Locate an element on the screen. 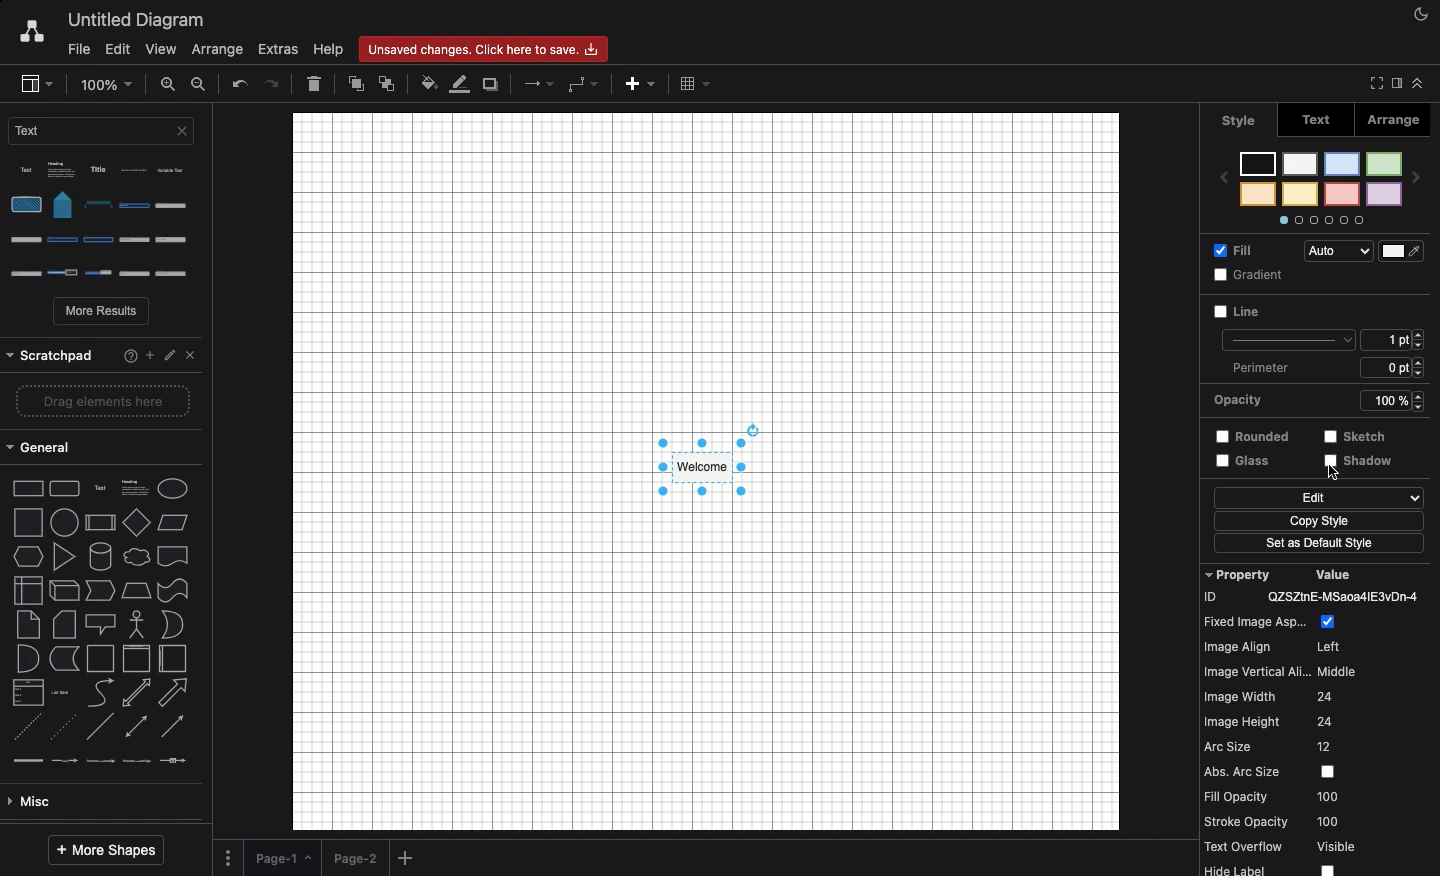 This screenshot has width=1440, height=876. Waypoints is located at coordinates (583, 85).